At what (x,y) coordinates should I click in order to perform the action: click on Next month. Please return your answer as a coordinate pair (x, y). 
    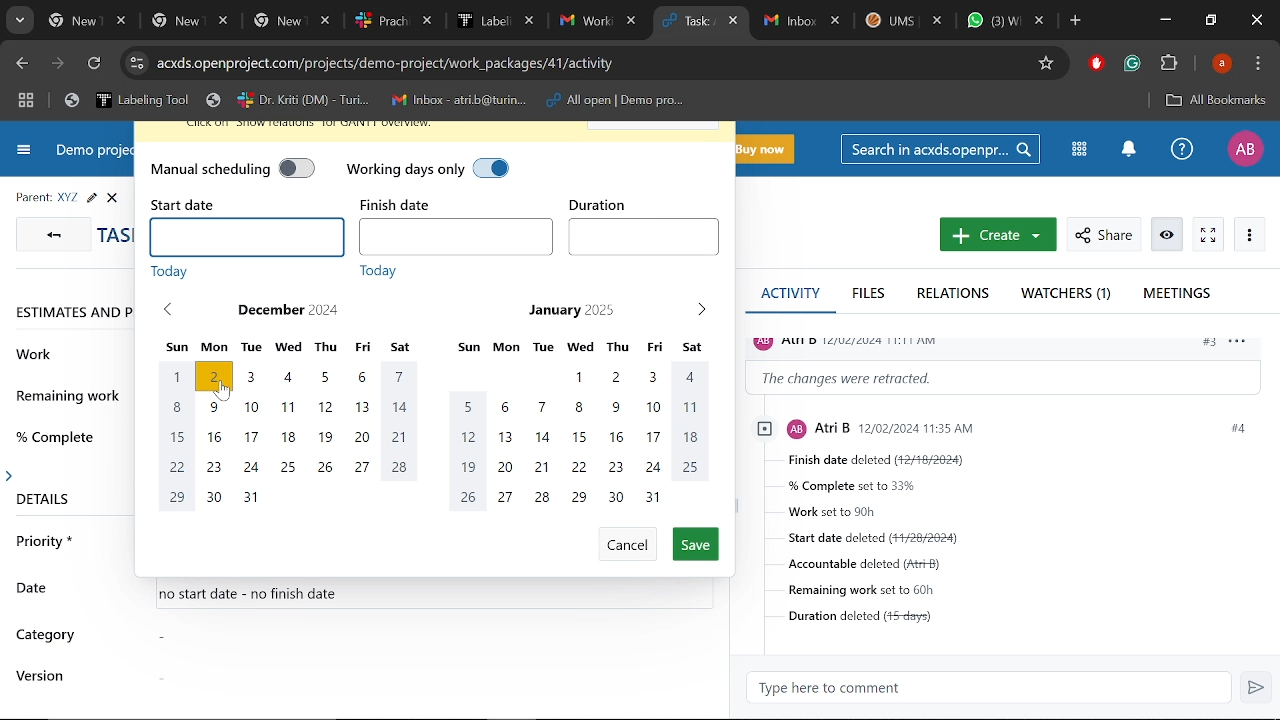
    Looking at the image, I should click on (699, 308).